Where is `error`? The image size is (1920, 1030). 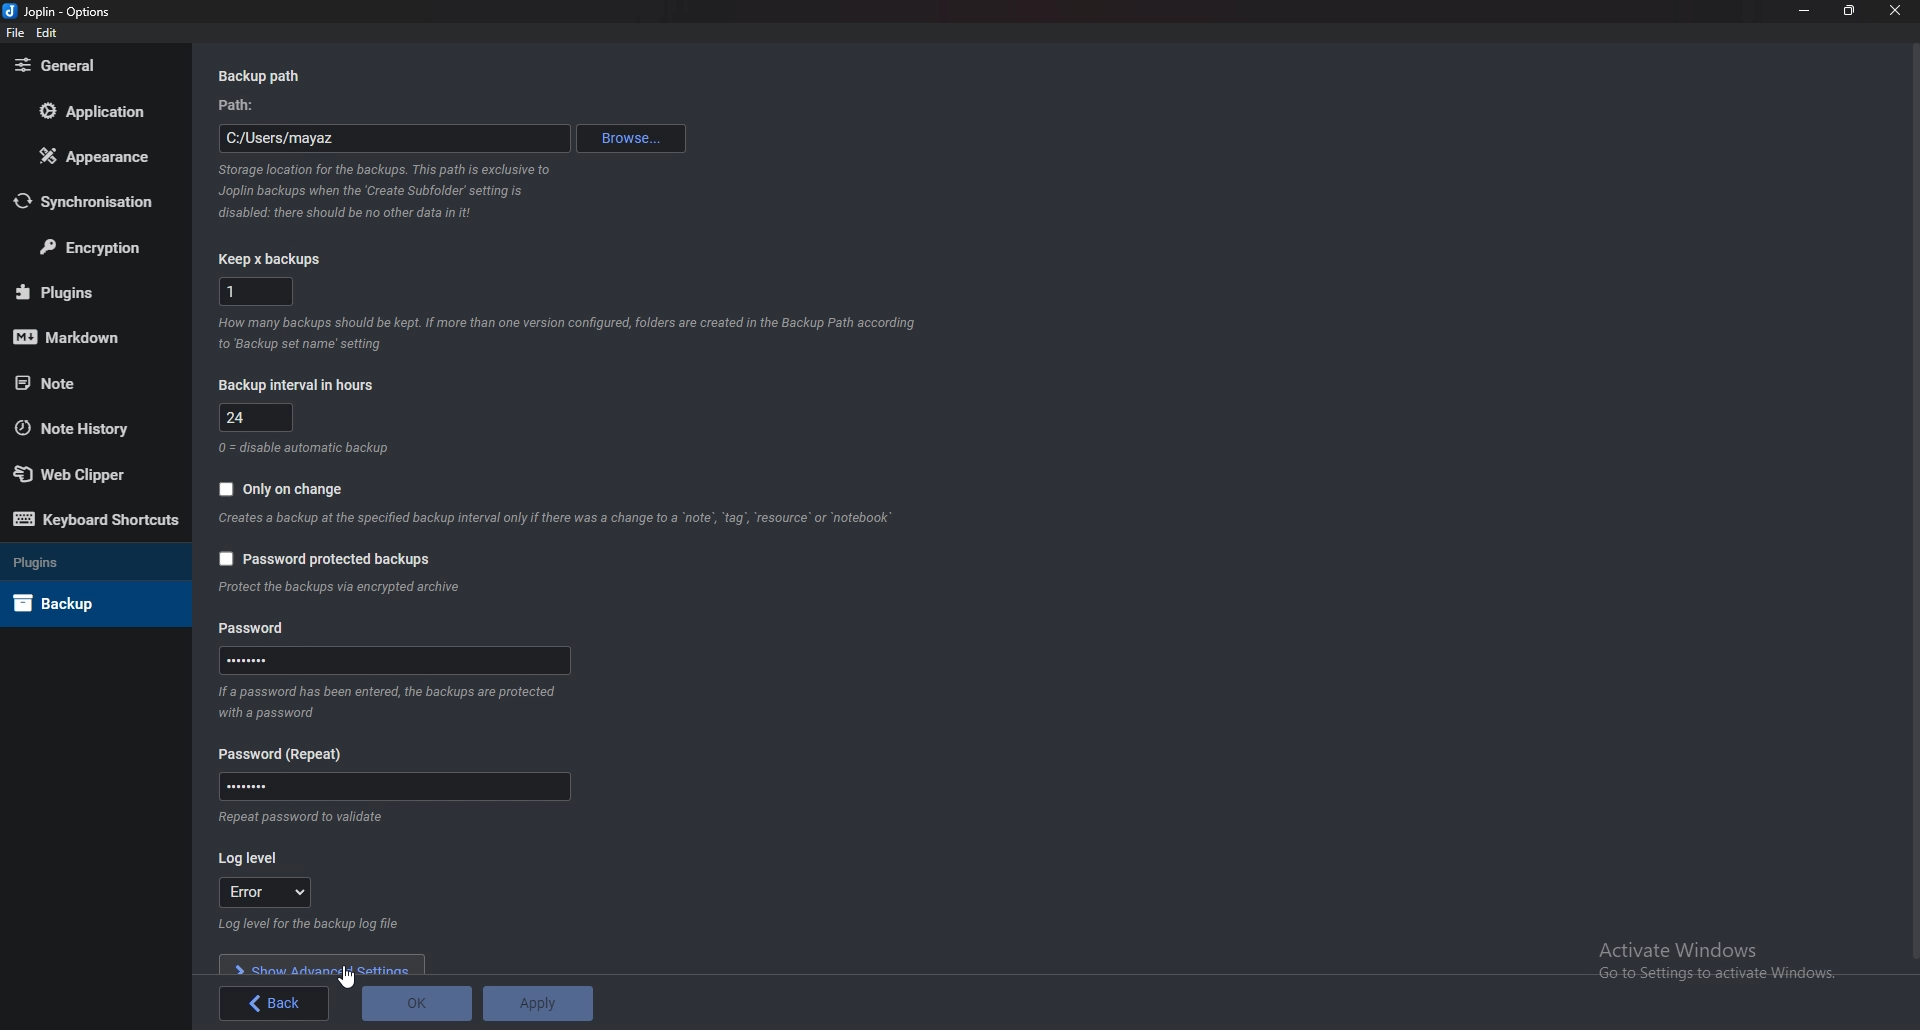
error is located at coordinates (268, 893).